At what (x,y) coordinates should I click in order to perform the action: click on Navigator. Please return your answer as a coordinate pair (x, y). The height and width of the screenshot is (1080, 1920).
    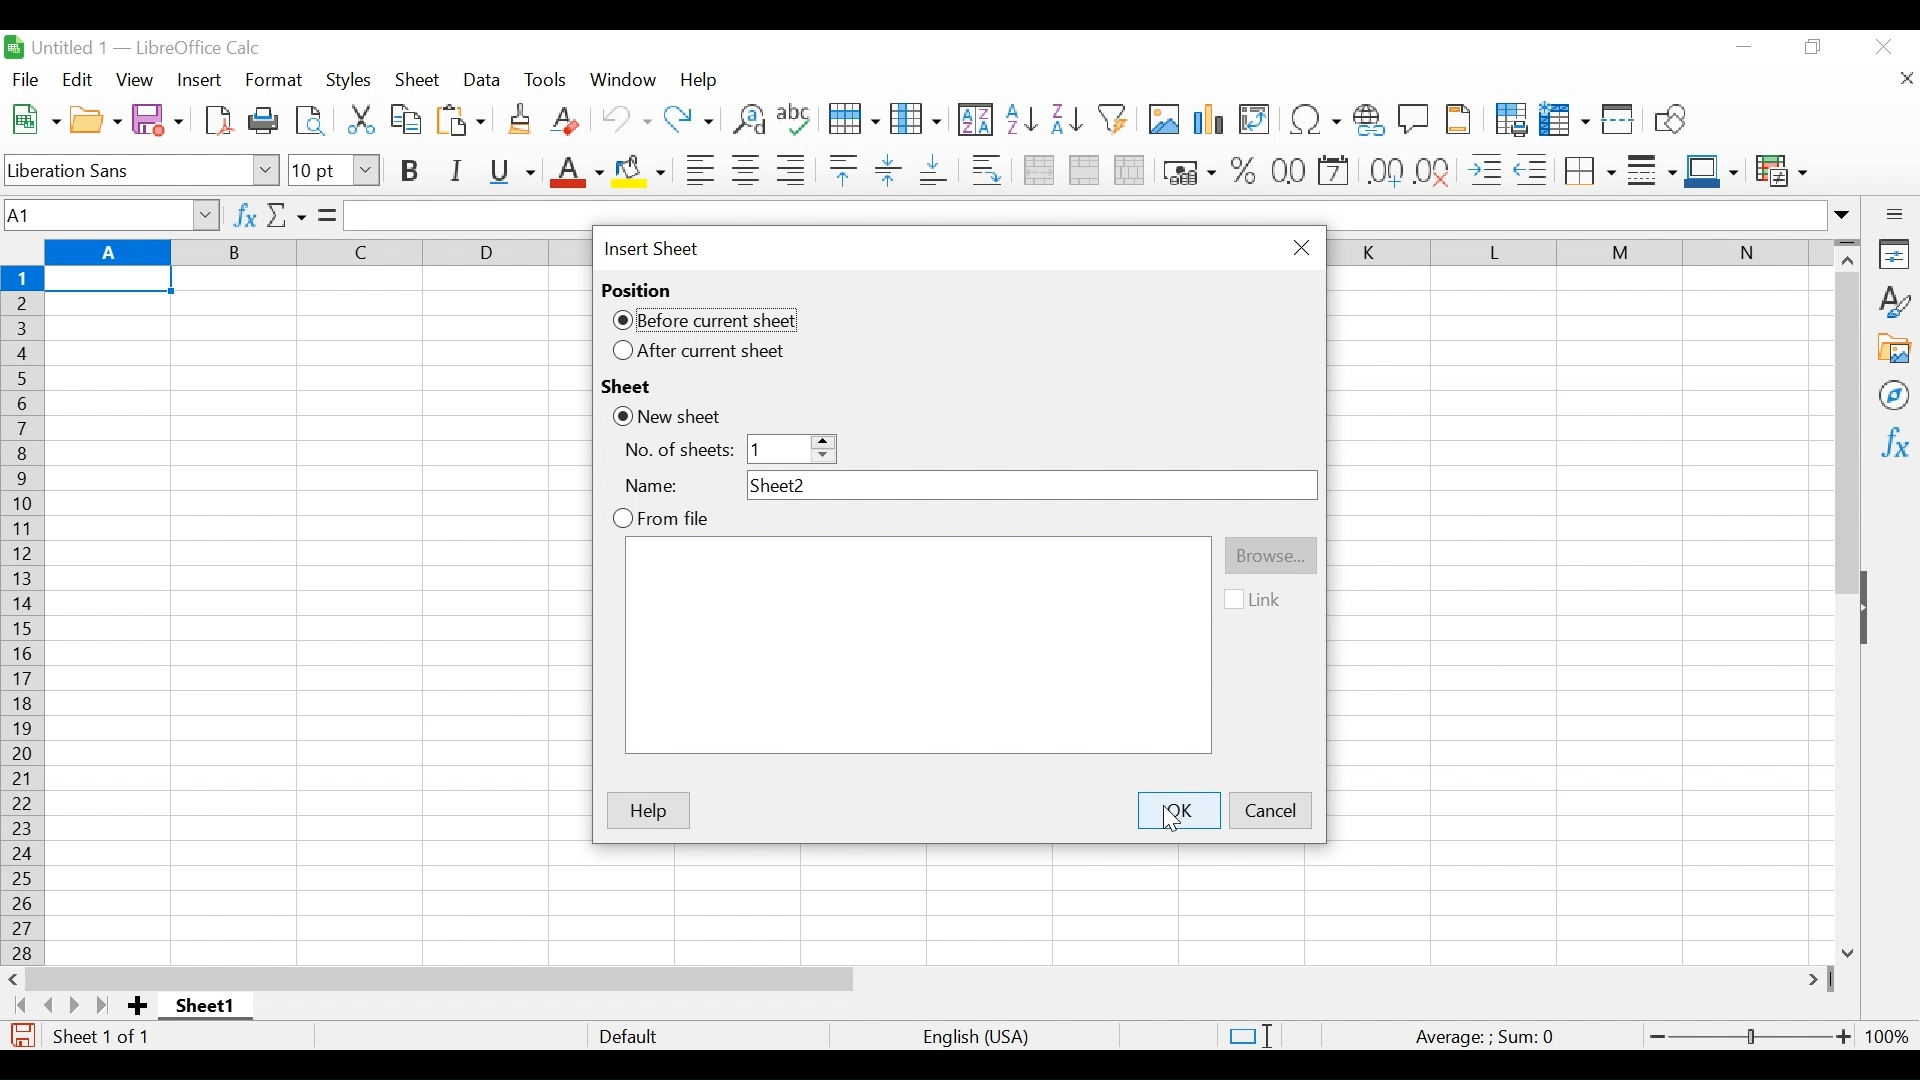
    Looking at the image, I should click on (1895, 394).